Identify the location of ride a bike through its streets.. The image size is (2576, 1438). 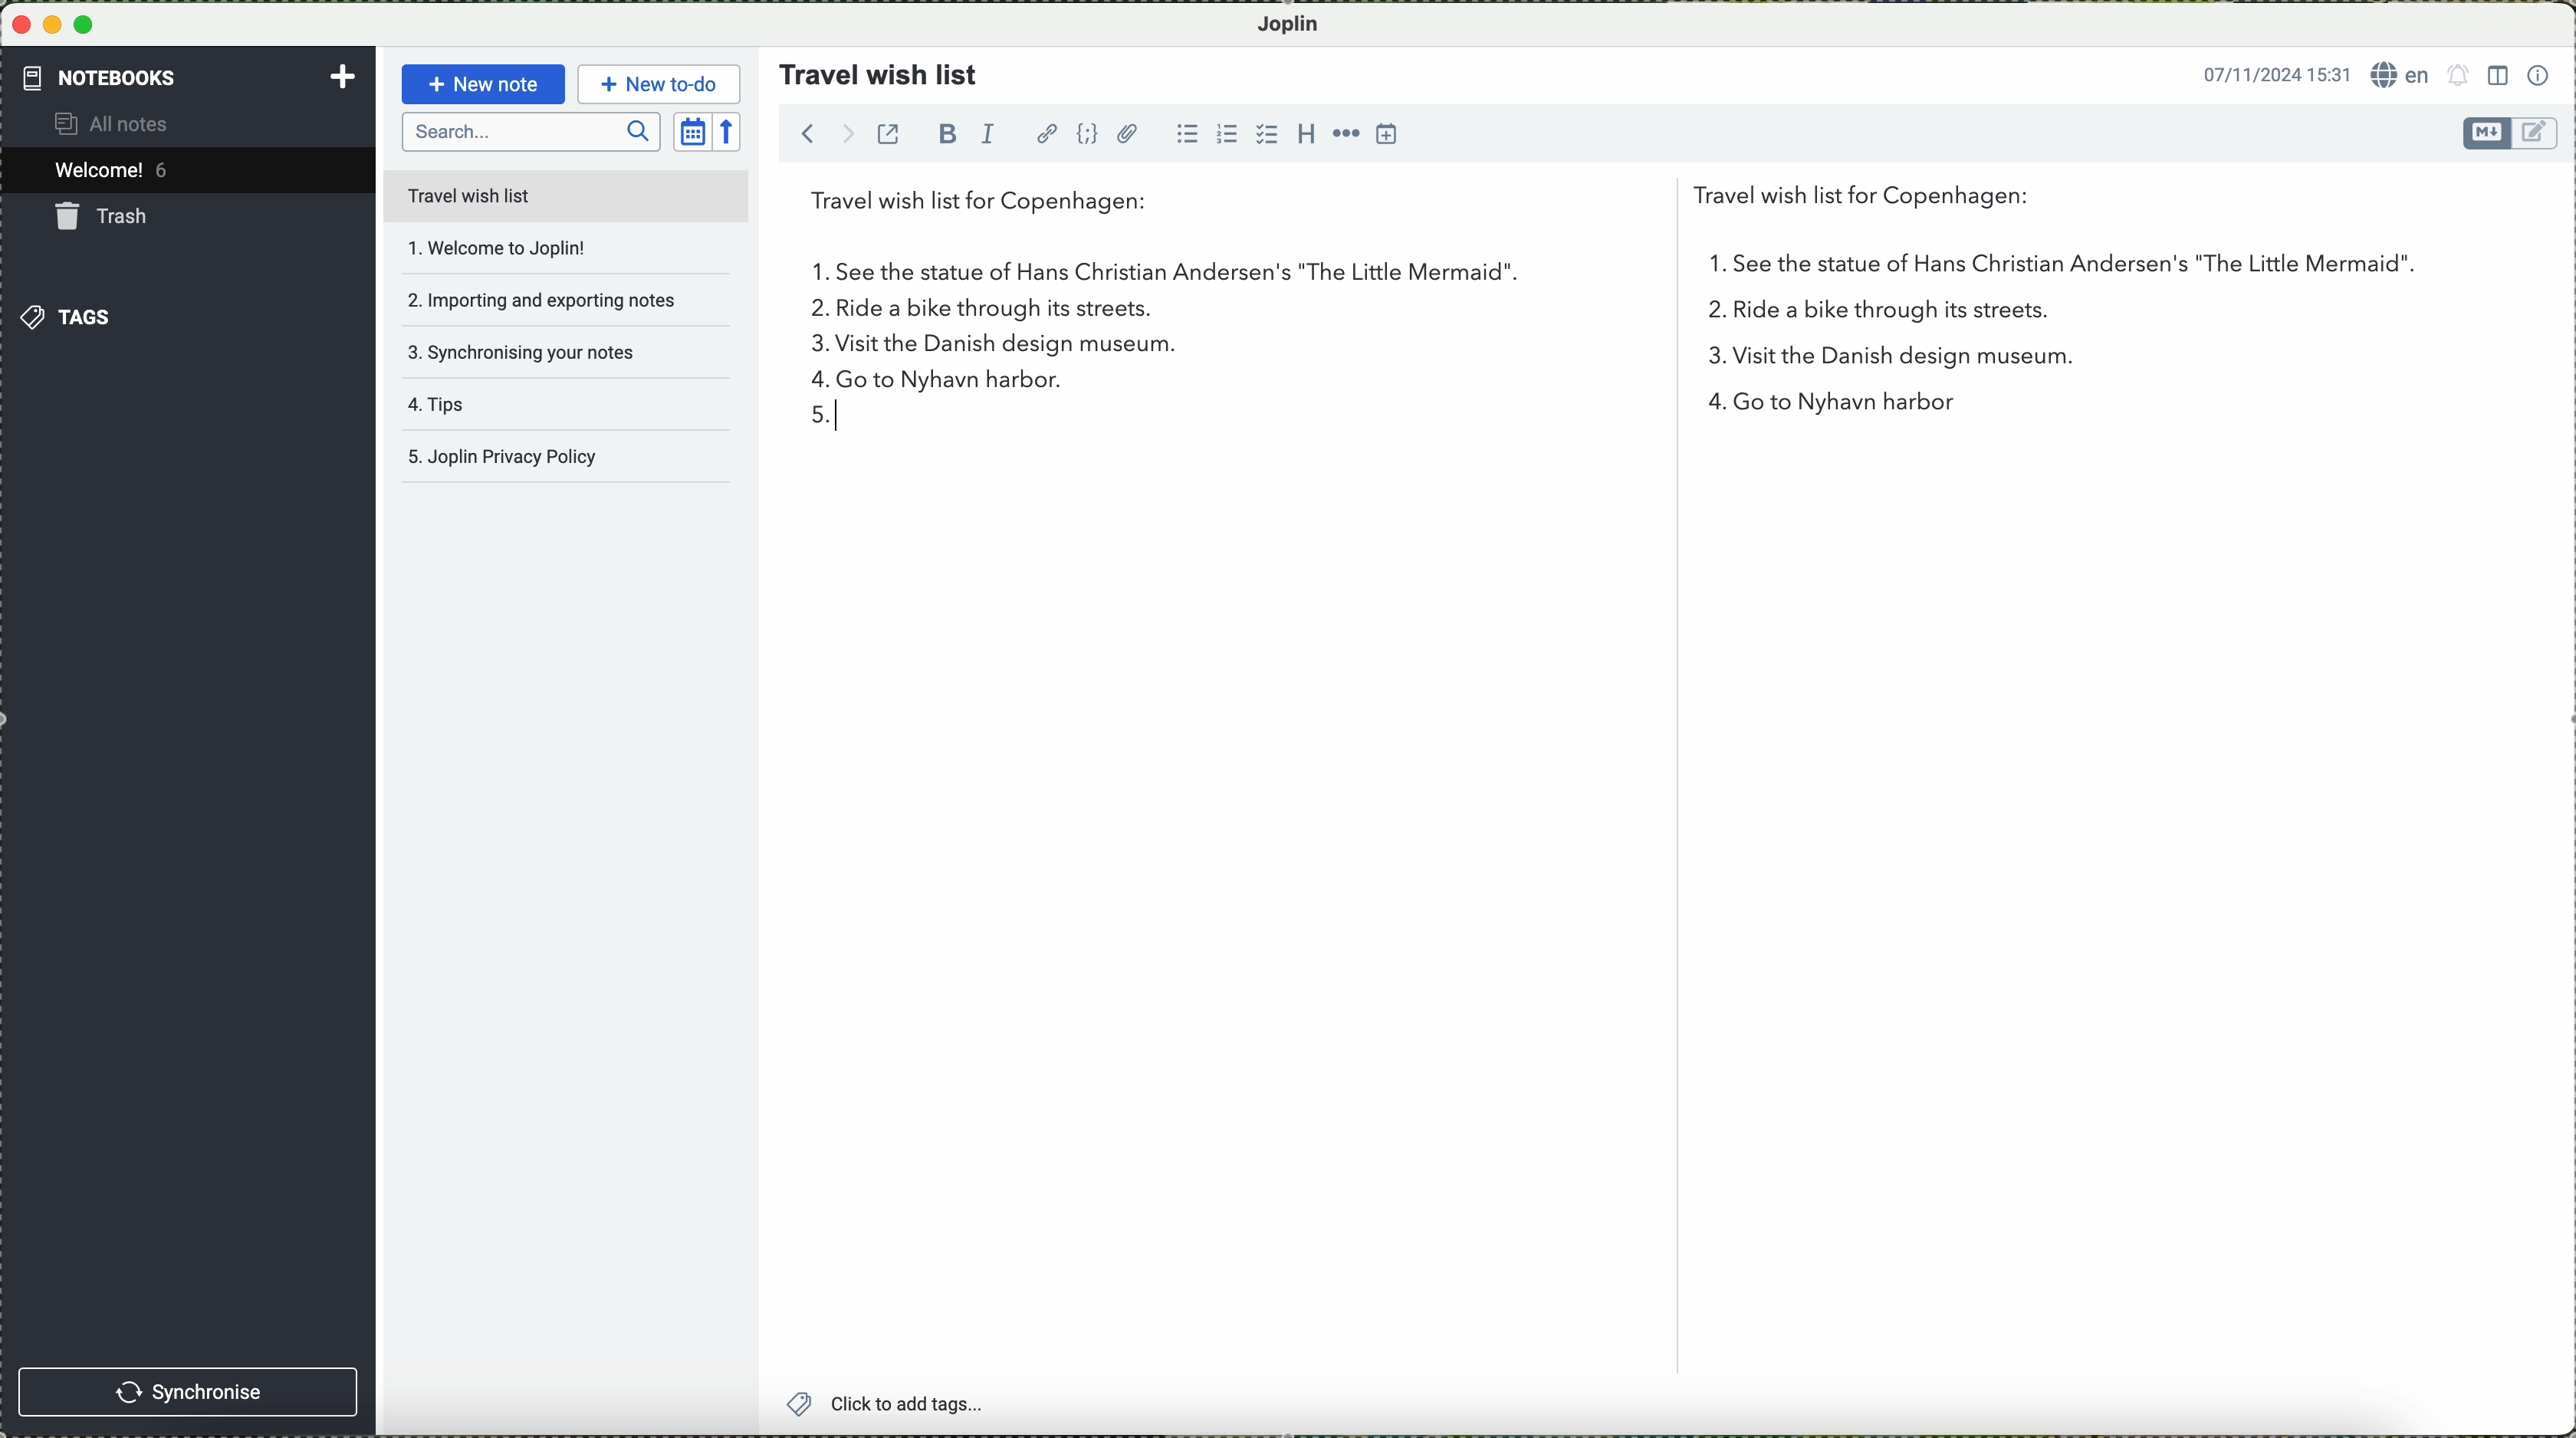
(980, 312).